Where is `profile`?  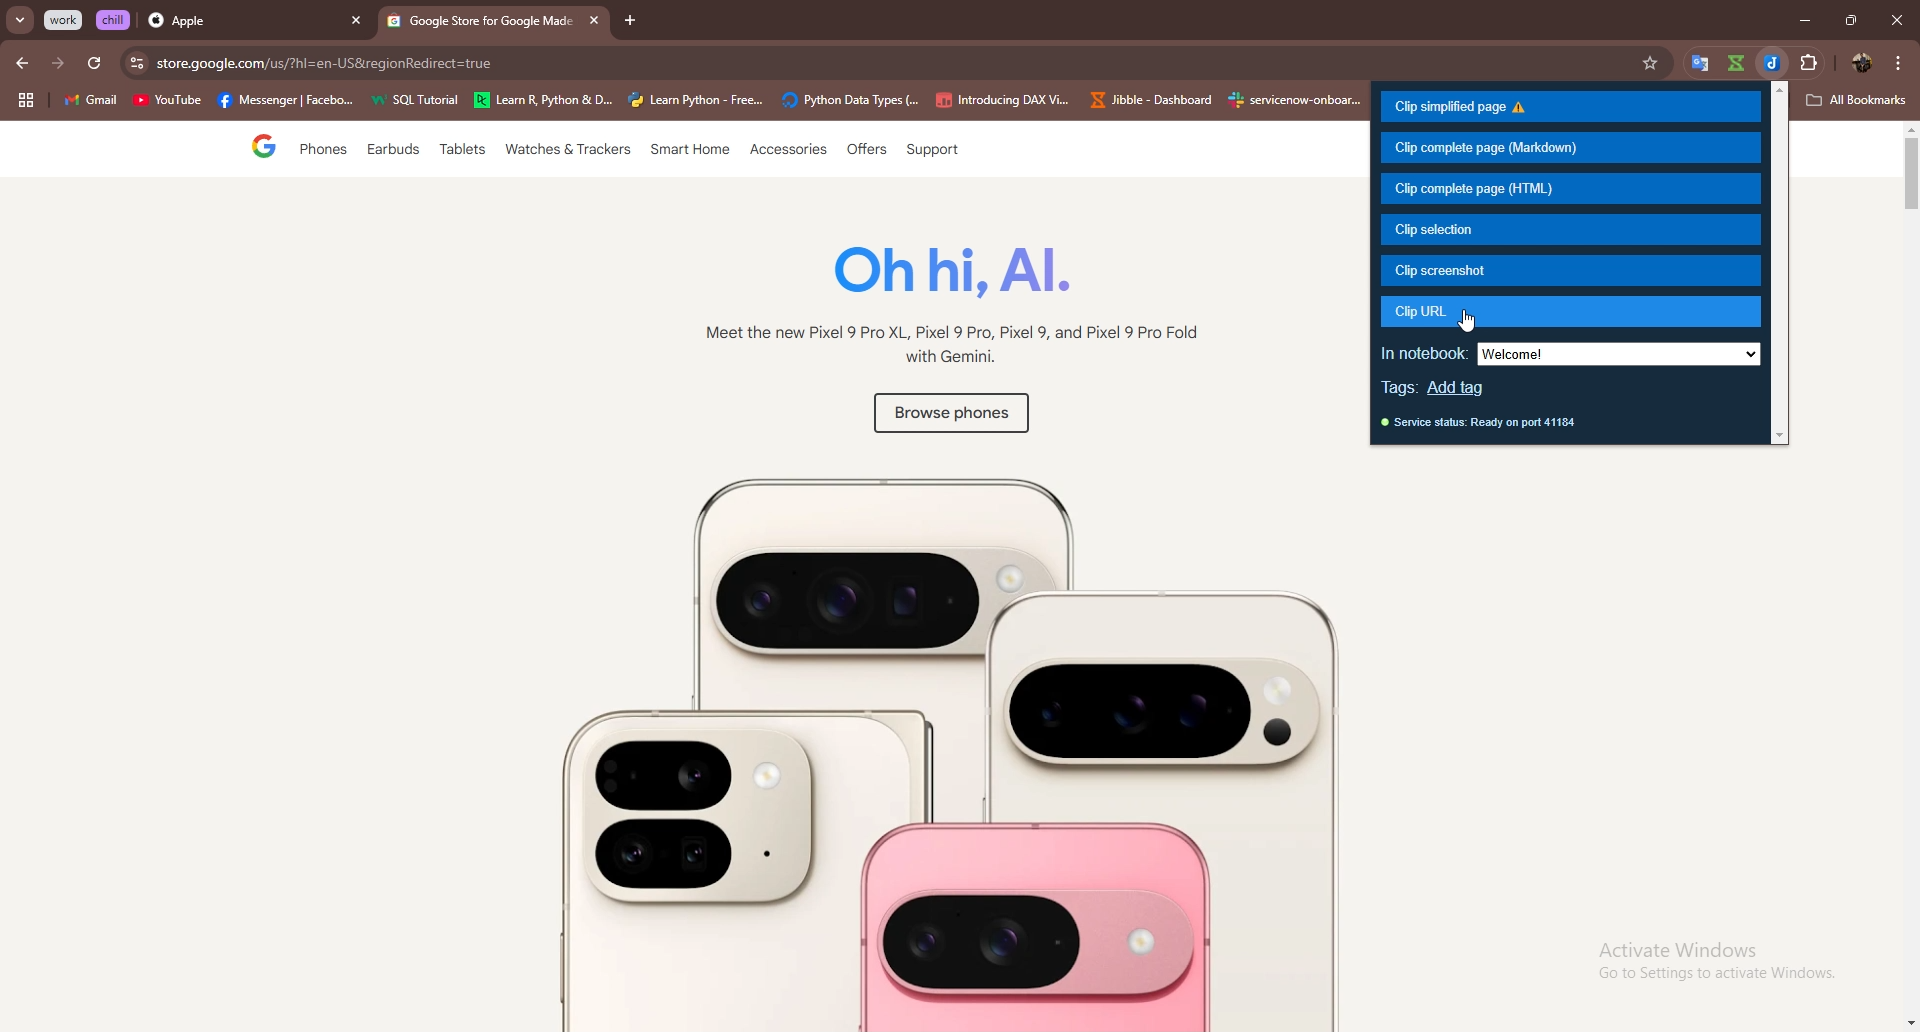
profile is located at coordinates (1858, 64).